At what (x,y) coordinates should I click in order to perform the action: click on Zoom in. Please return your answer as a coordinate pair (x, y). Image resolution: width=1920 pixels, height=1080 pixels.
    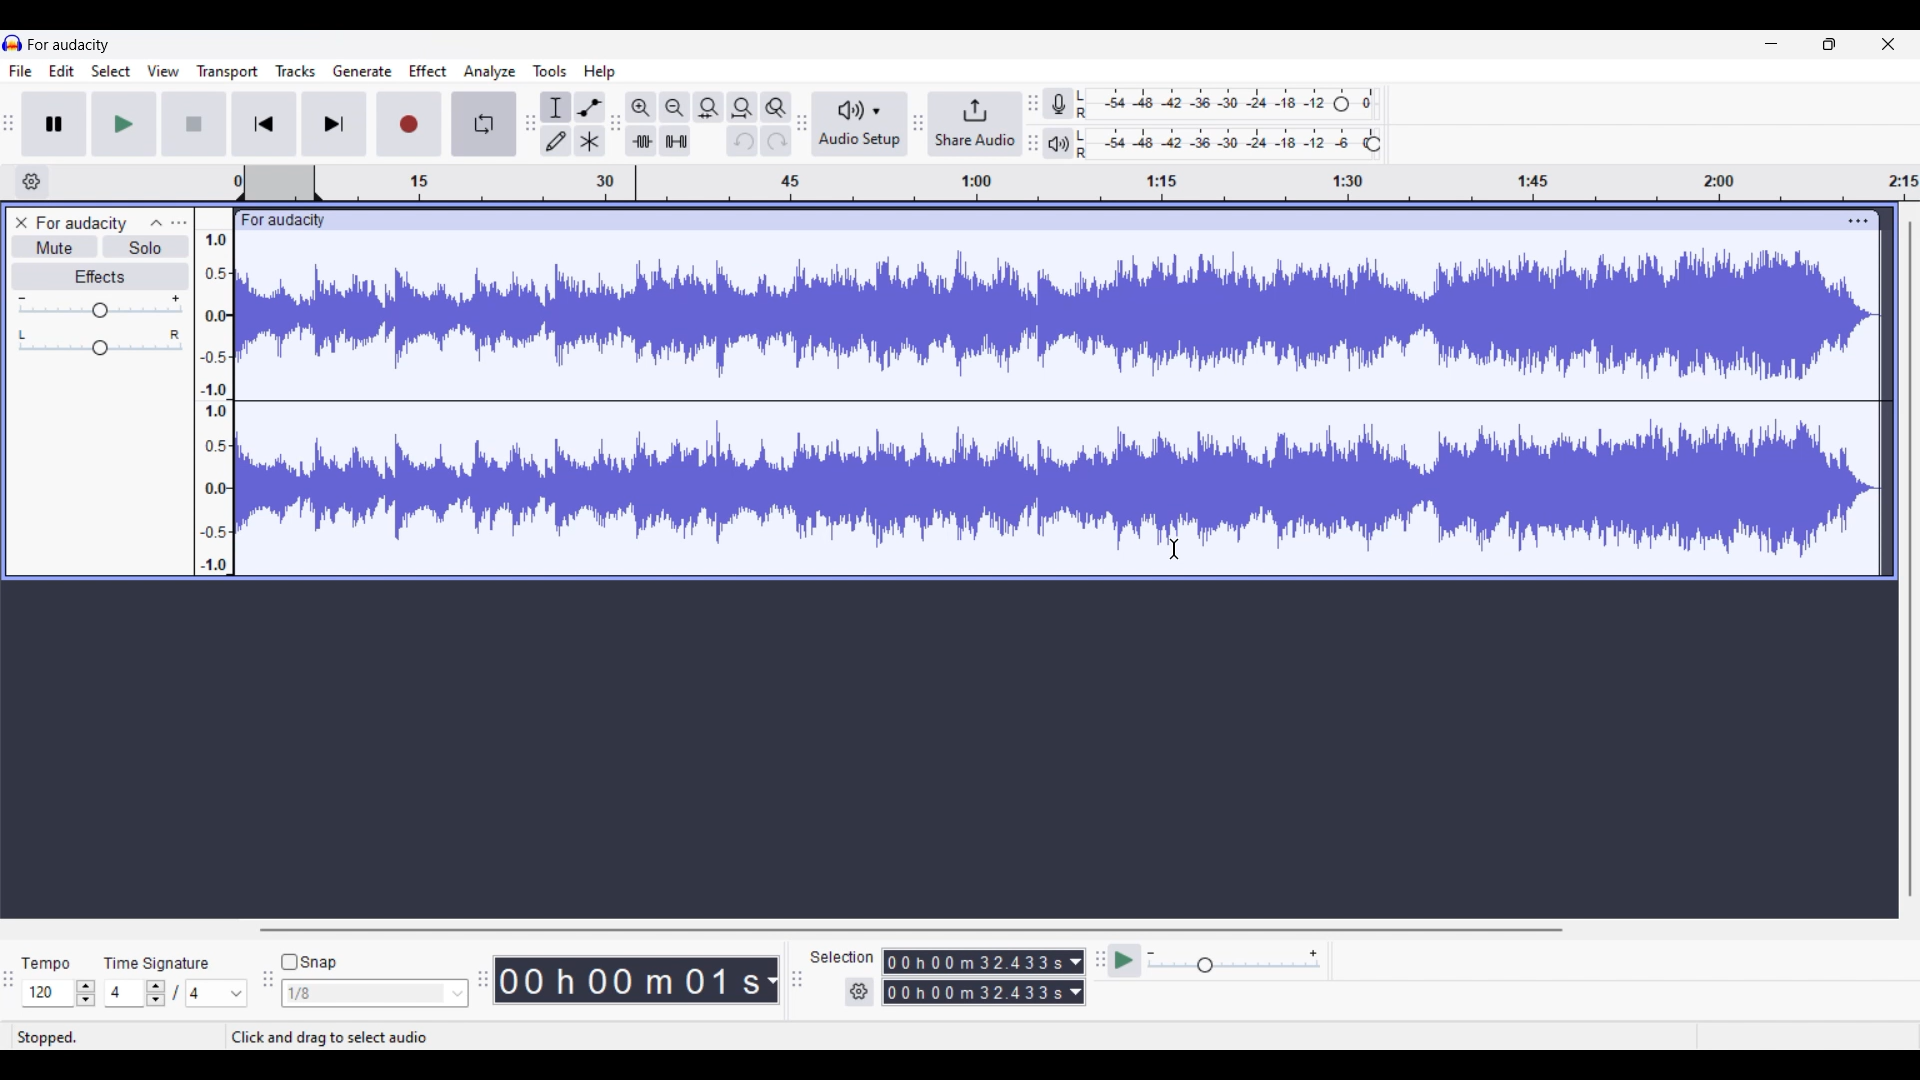
    Looking at the image, I should click on (641, 108).